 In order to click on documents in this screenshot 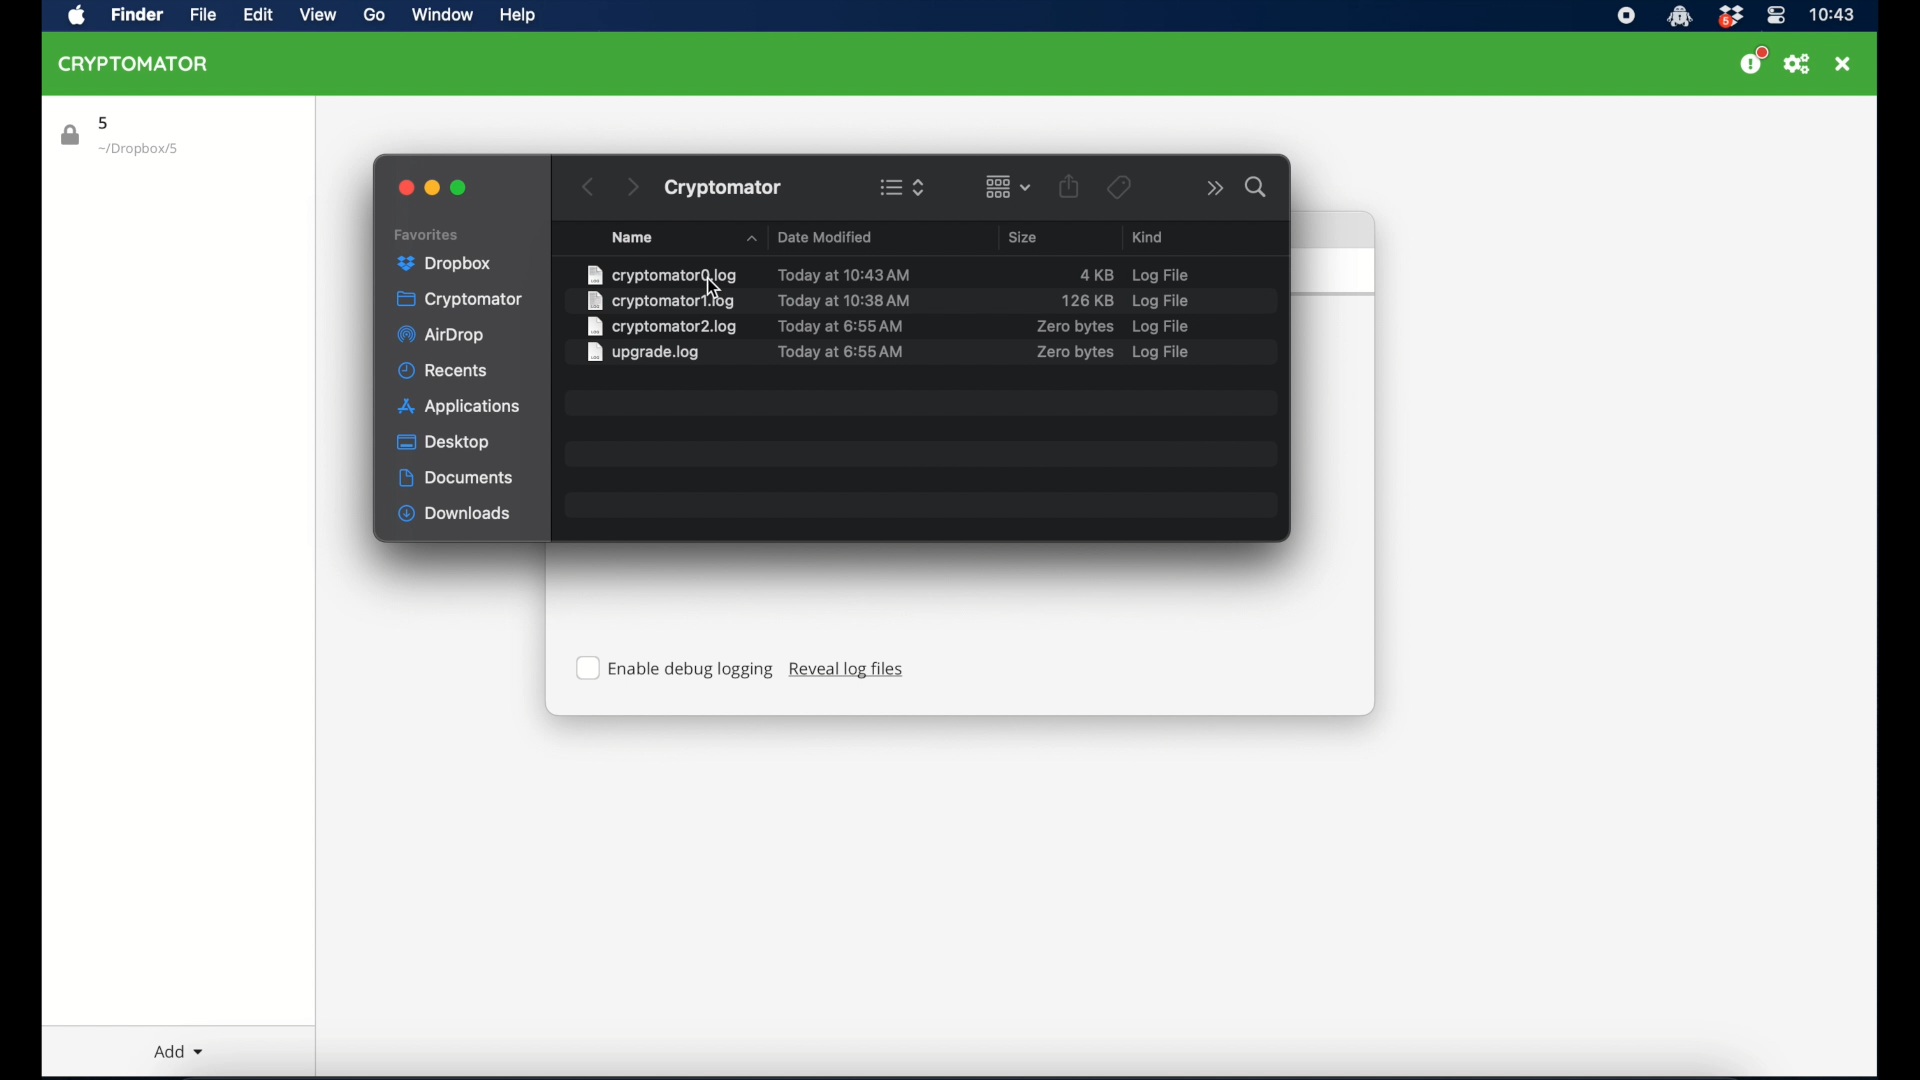, I will do `click(461, 479)`.